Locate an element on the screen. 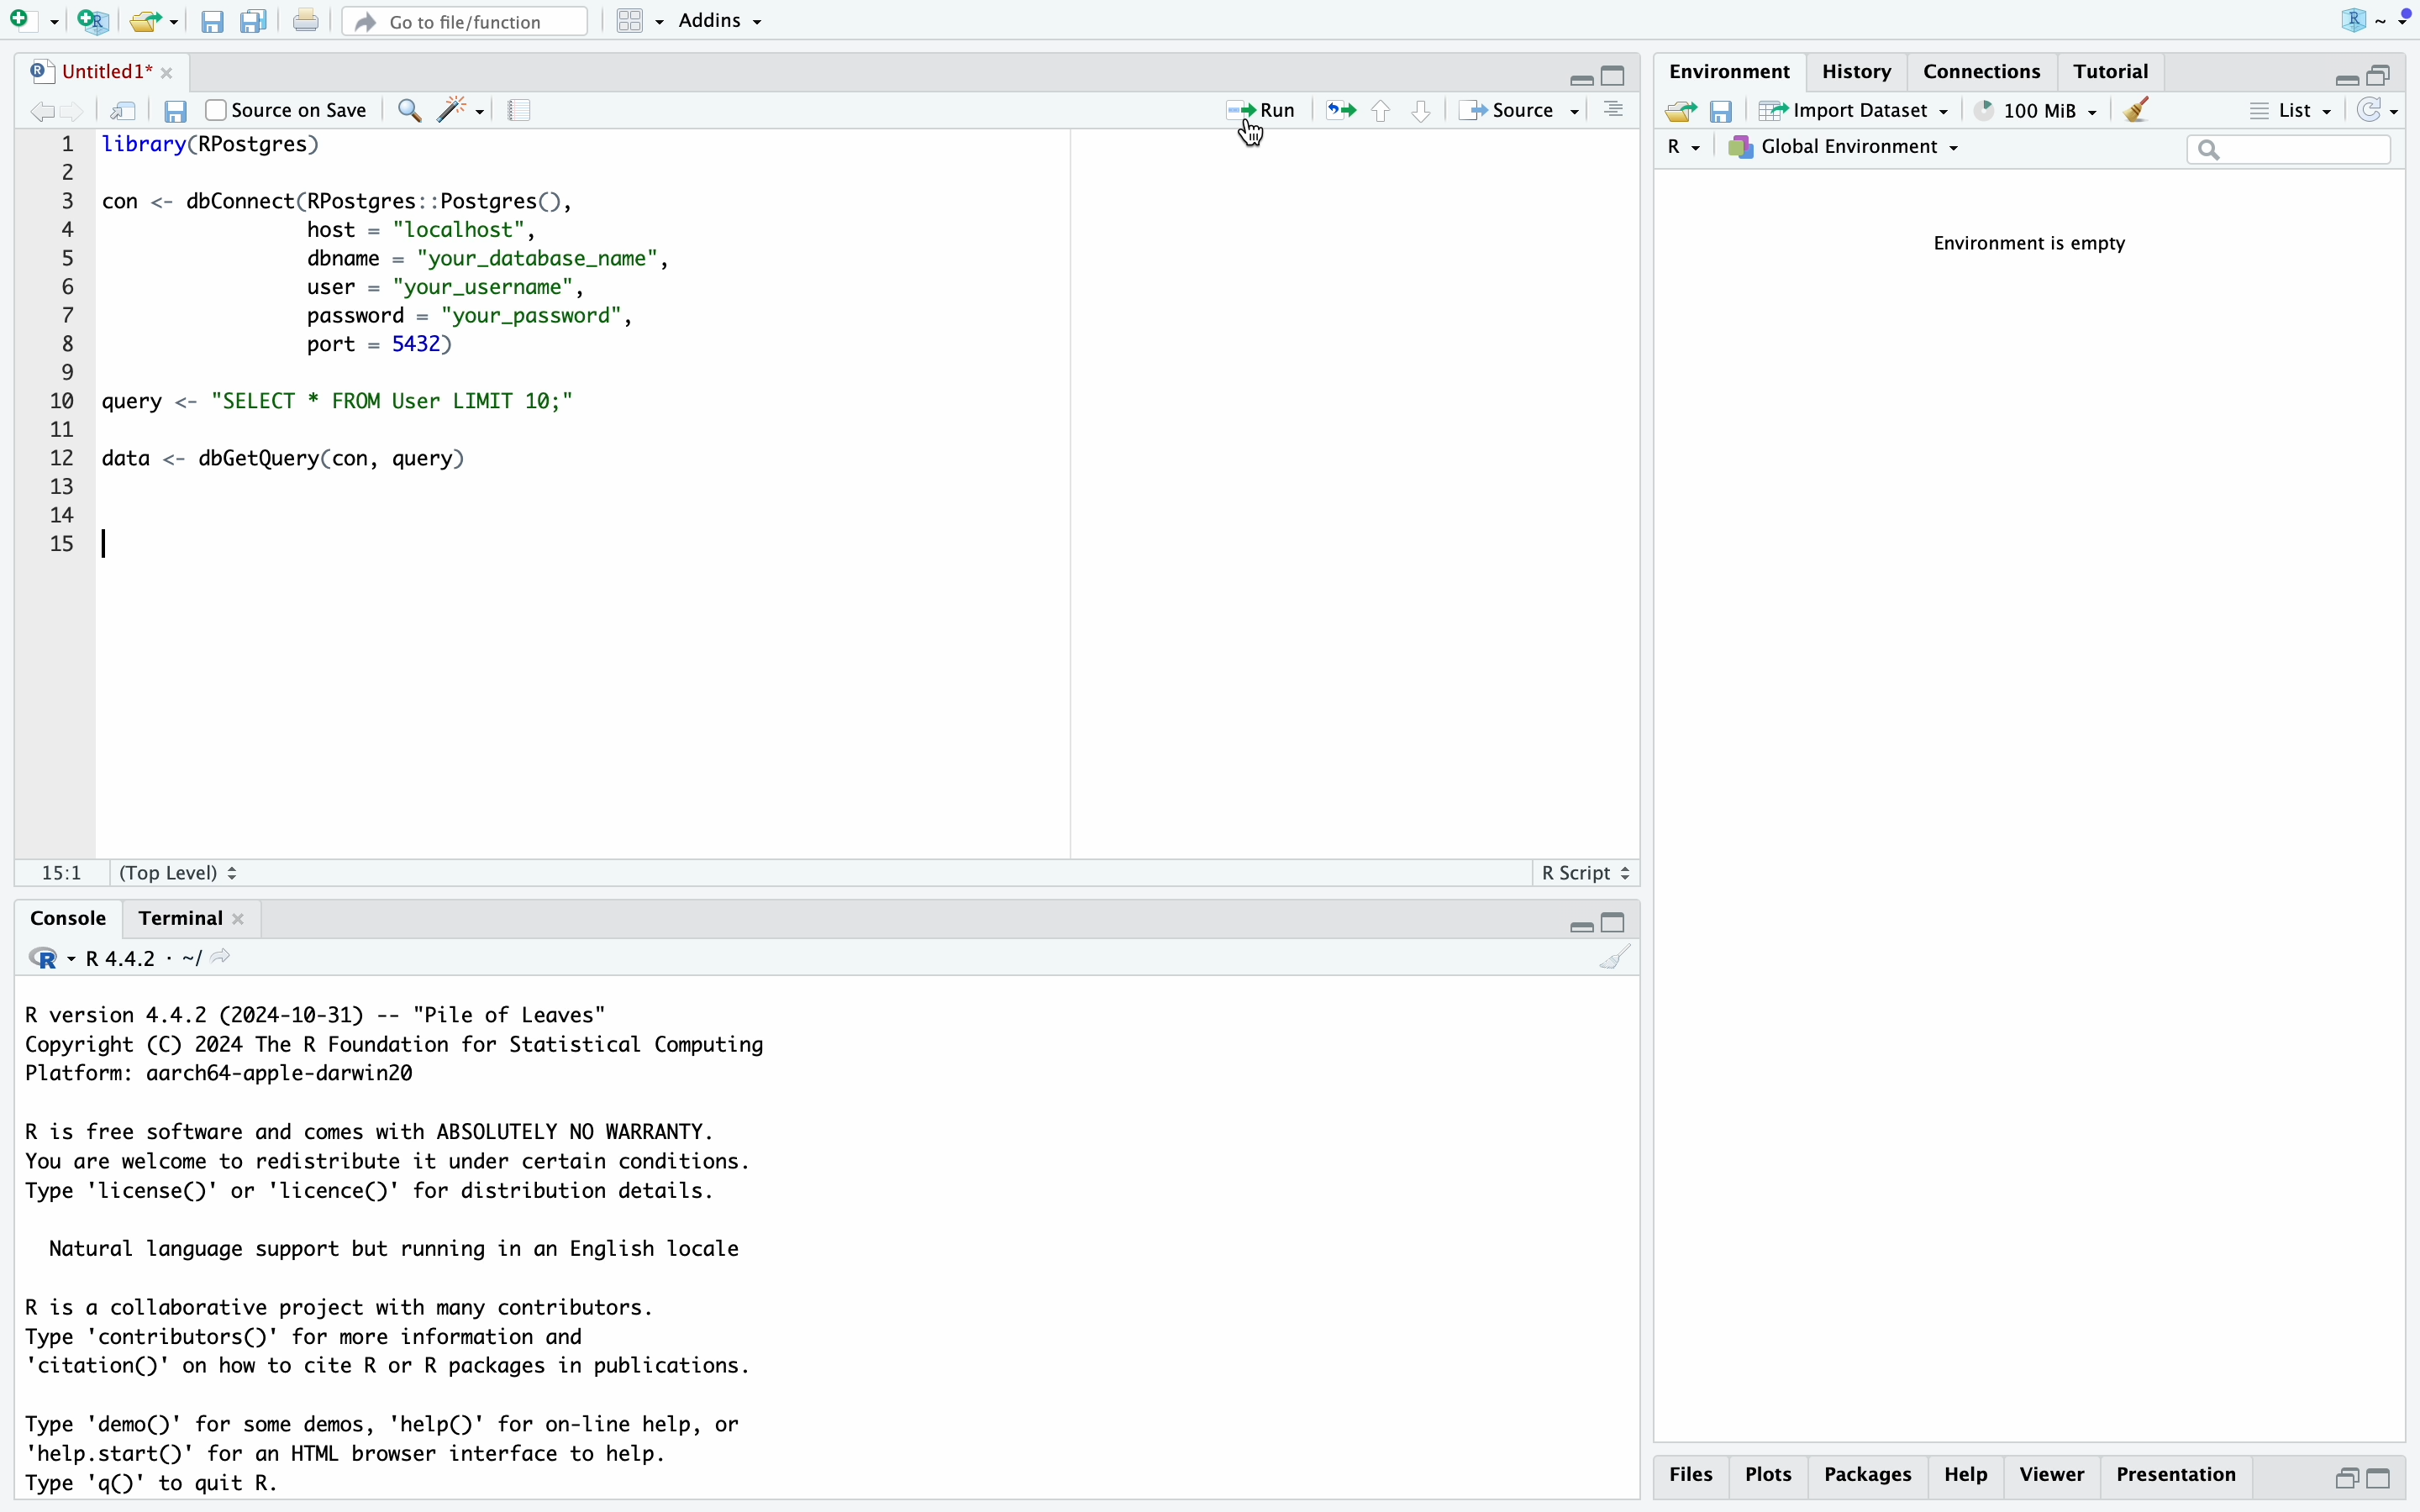  connections is located at coordinates (1988, 69).